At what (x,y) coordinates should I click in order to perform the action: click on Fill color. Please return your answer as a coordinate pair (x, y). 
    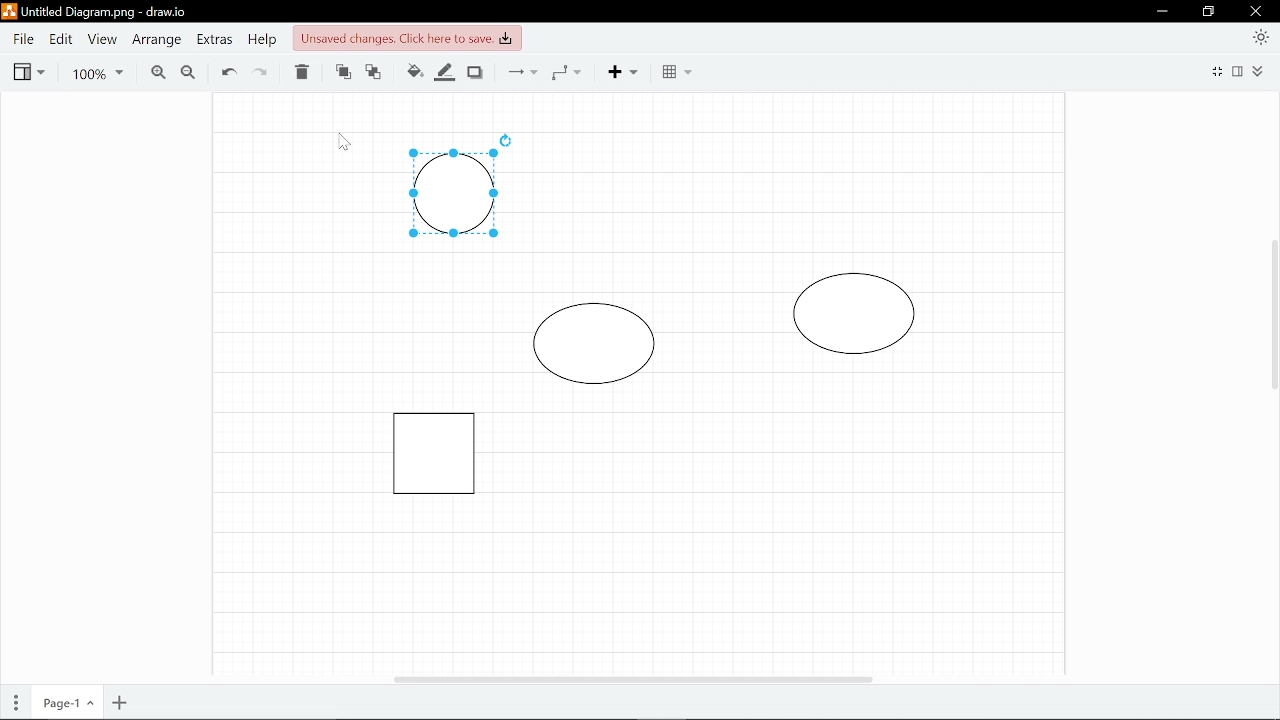
    Looking at the image, I should click on (414, 71).